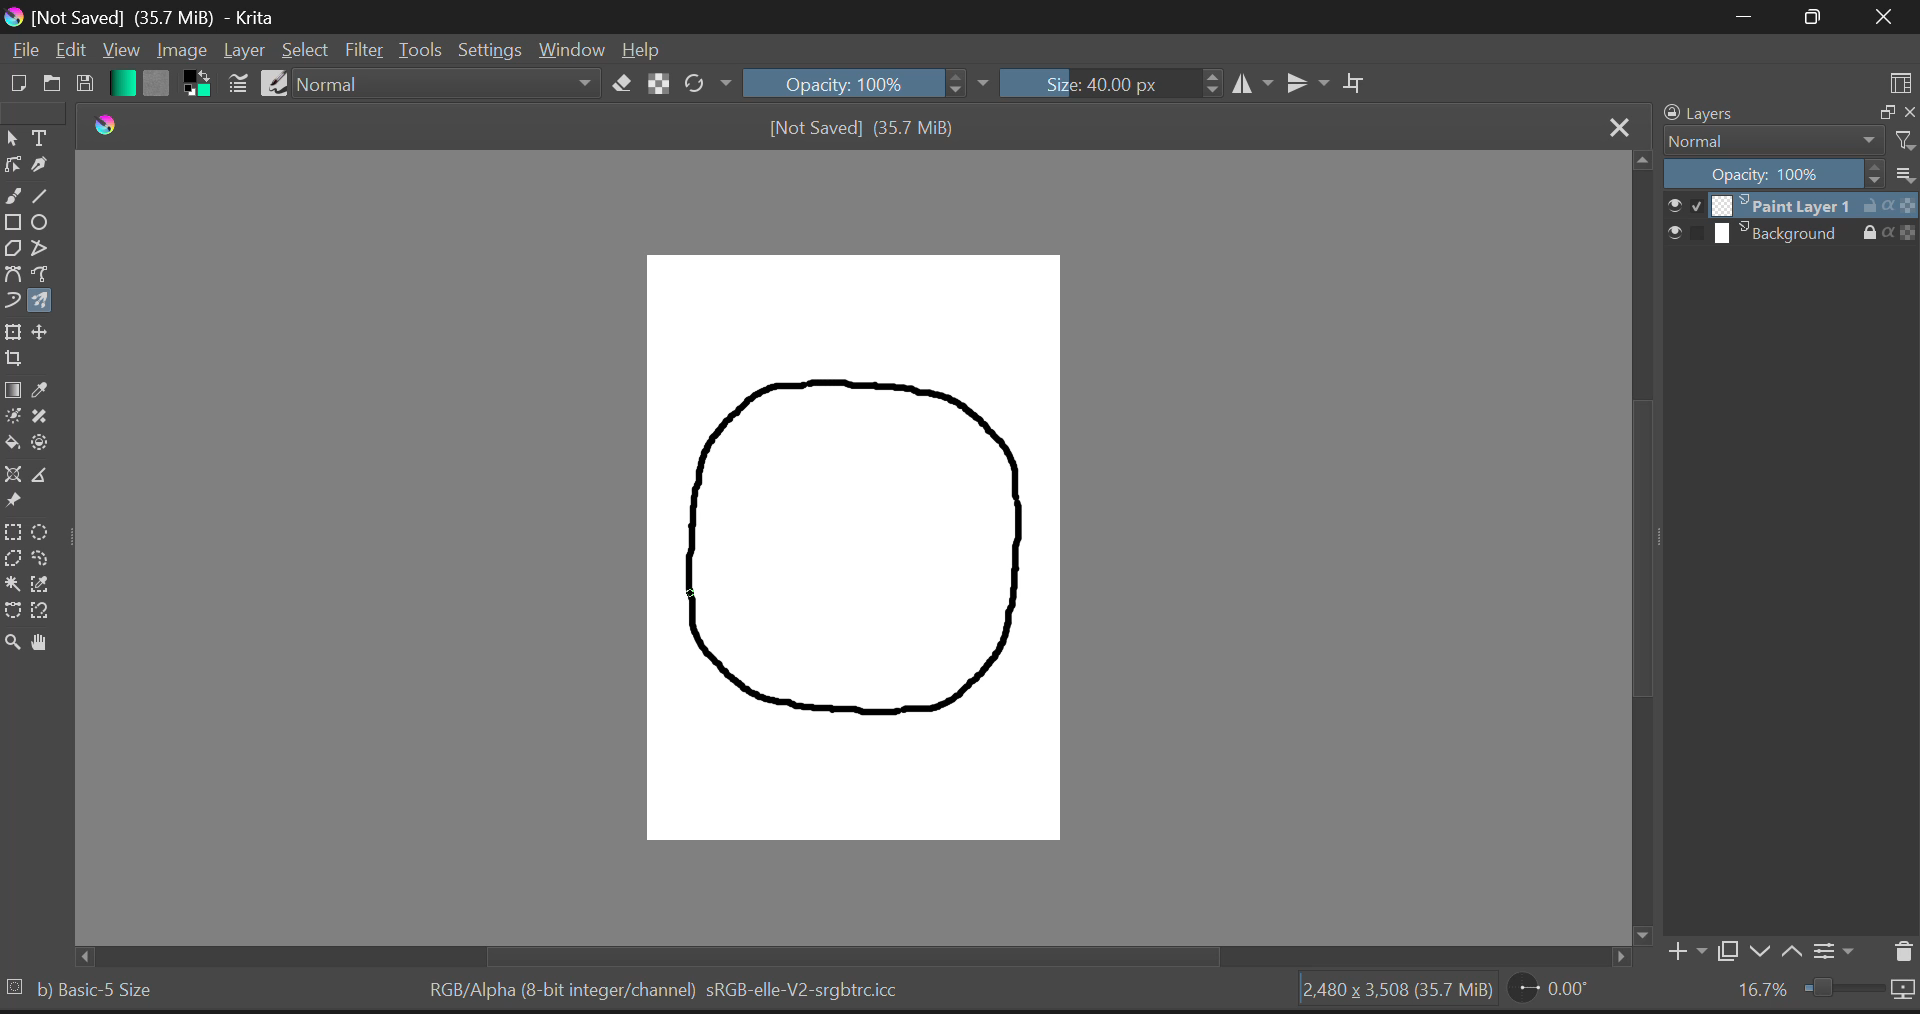  Describe the element at coordinates (491, 51) in the screenshot. I see `Settings` at that location.